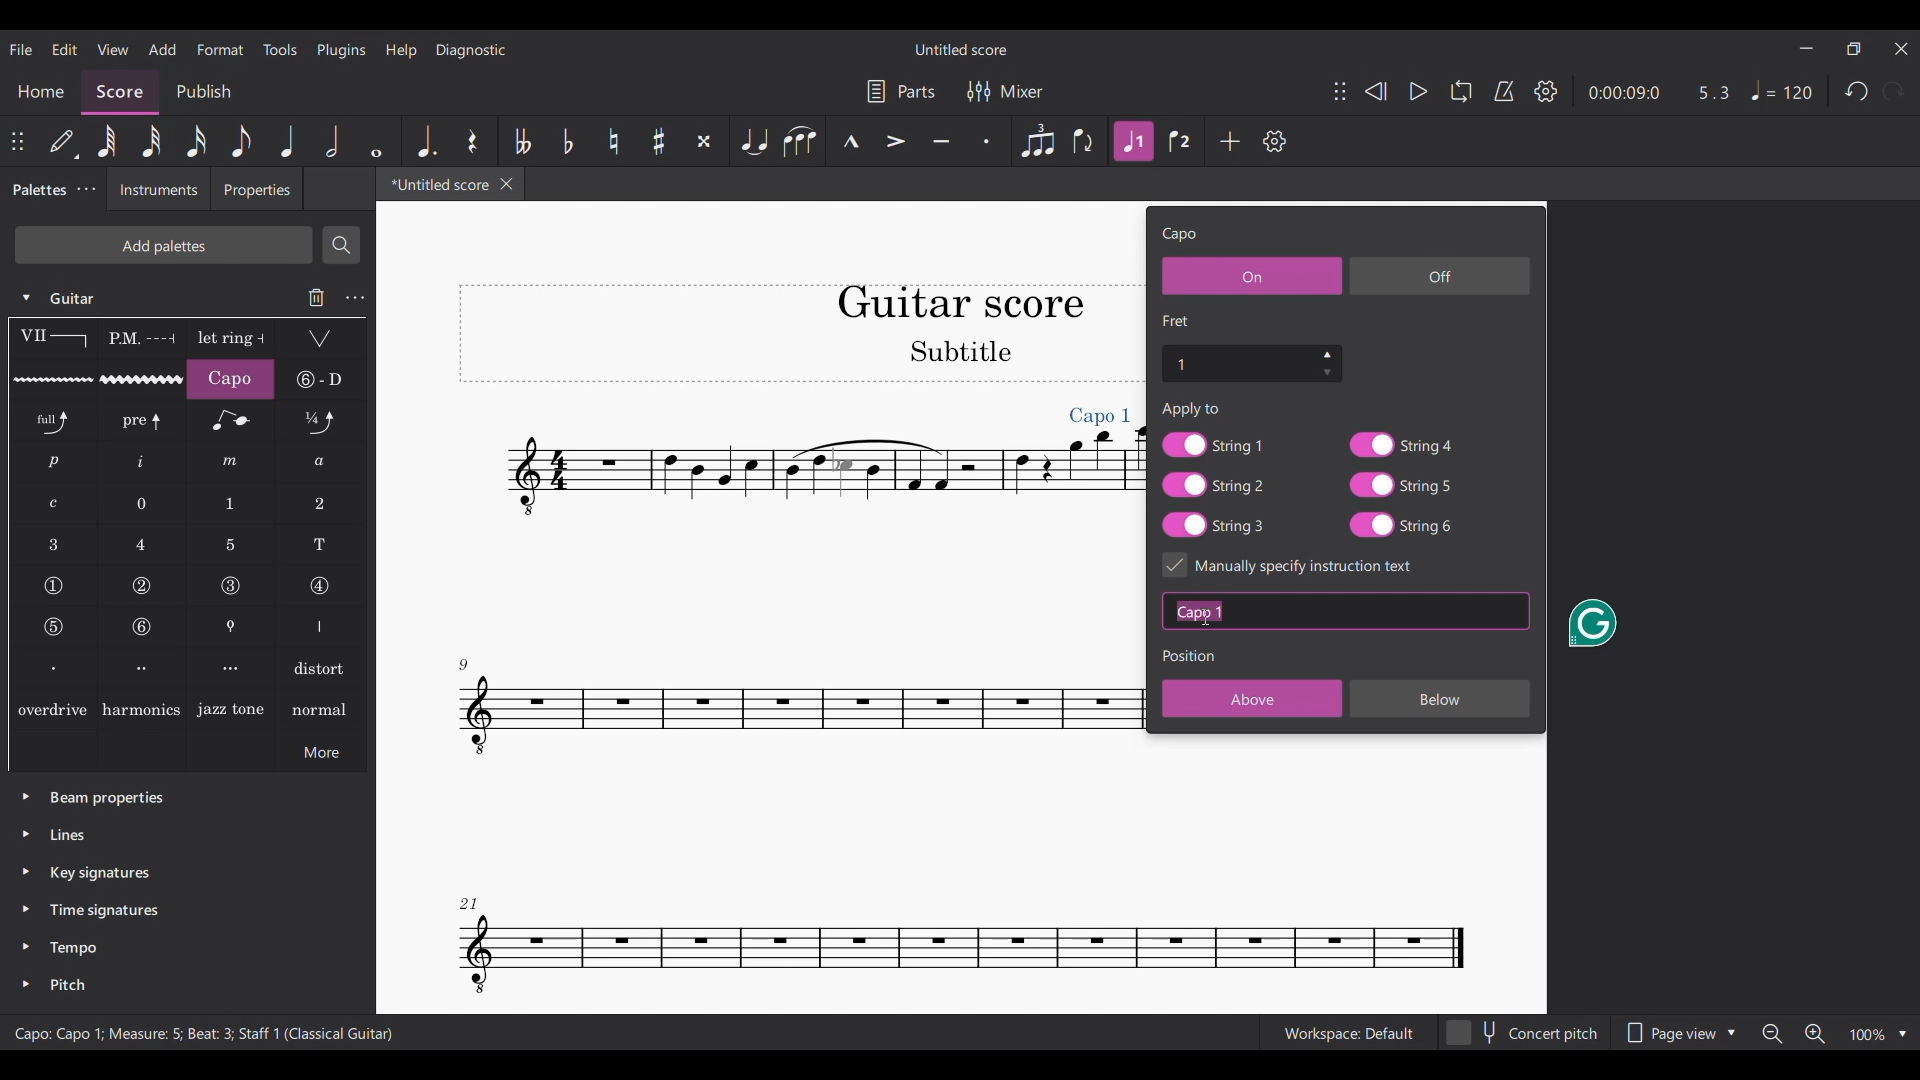  I want to click on LH guitar fingering 4, so click(143, 544).